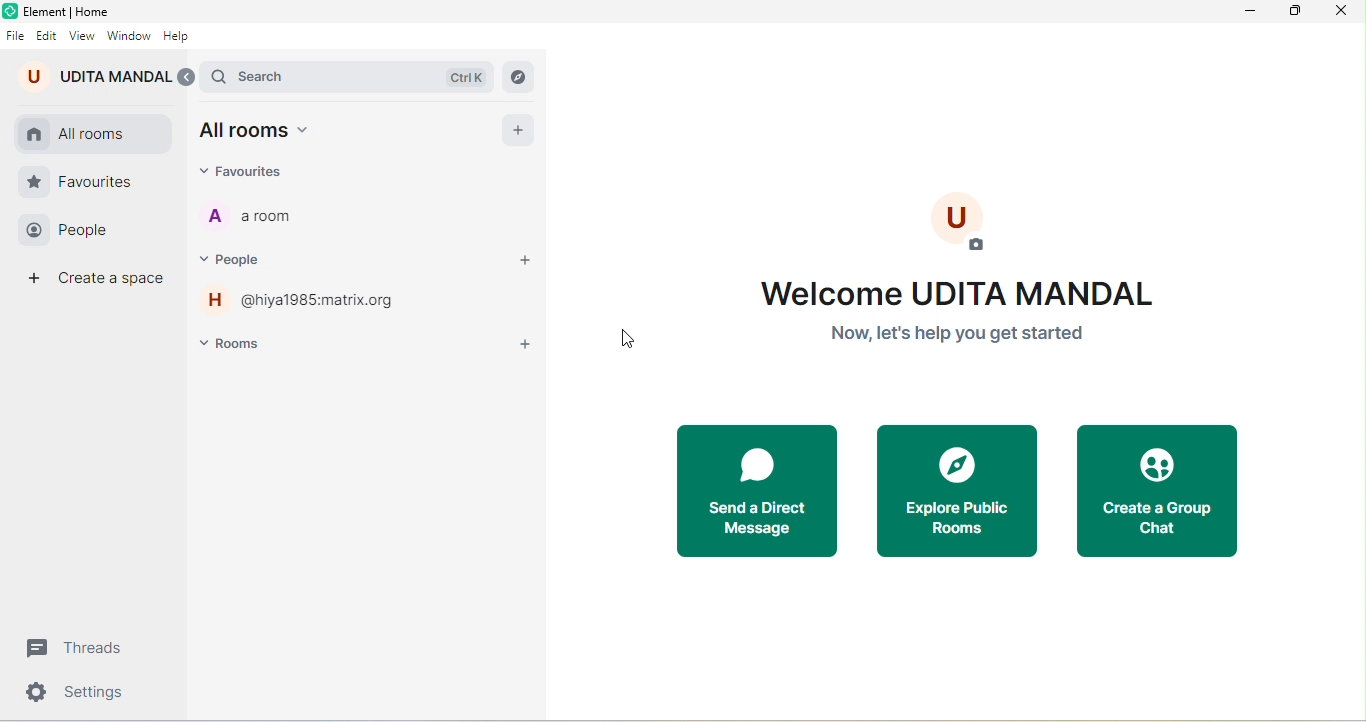 Image resolution: width=1366 pixels, height=722 pixels. I want to click on (home) all rooms, so click(92, 134).